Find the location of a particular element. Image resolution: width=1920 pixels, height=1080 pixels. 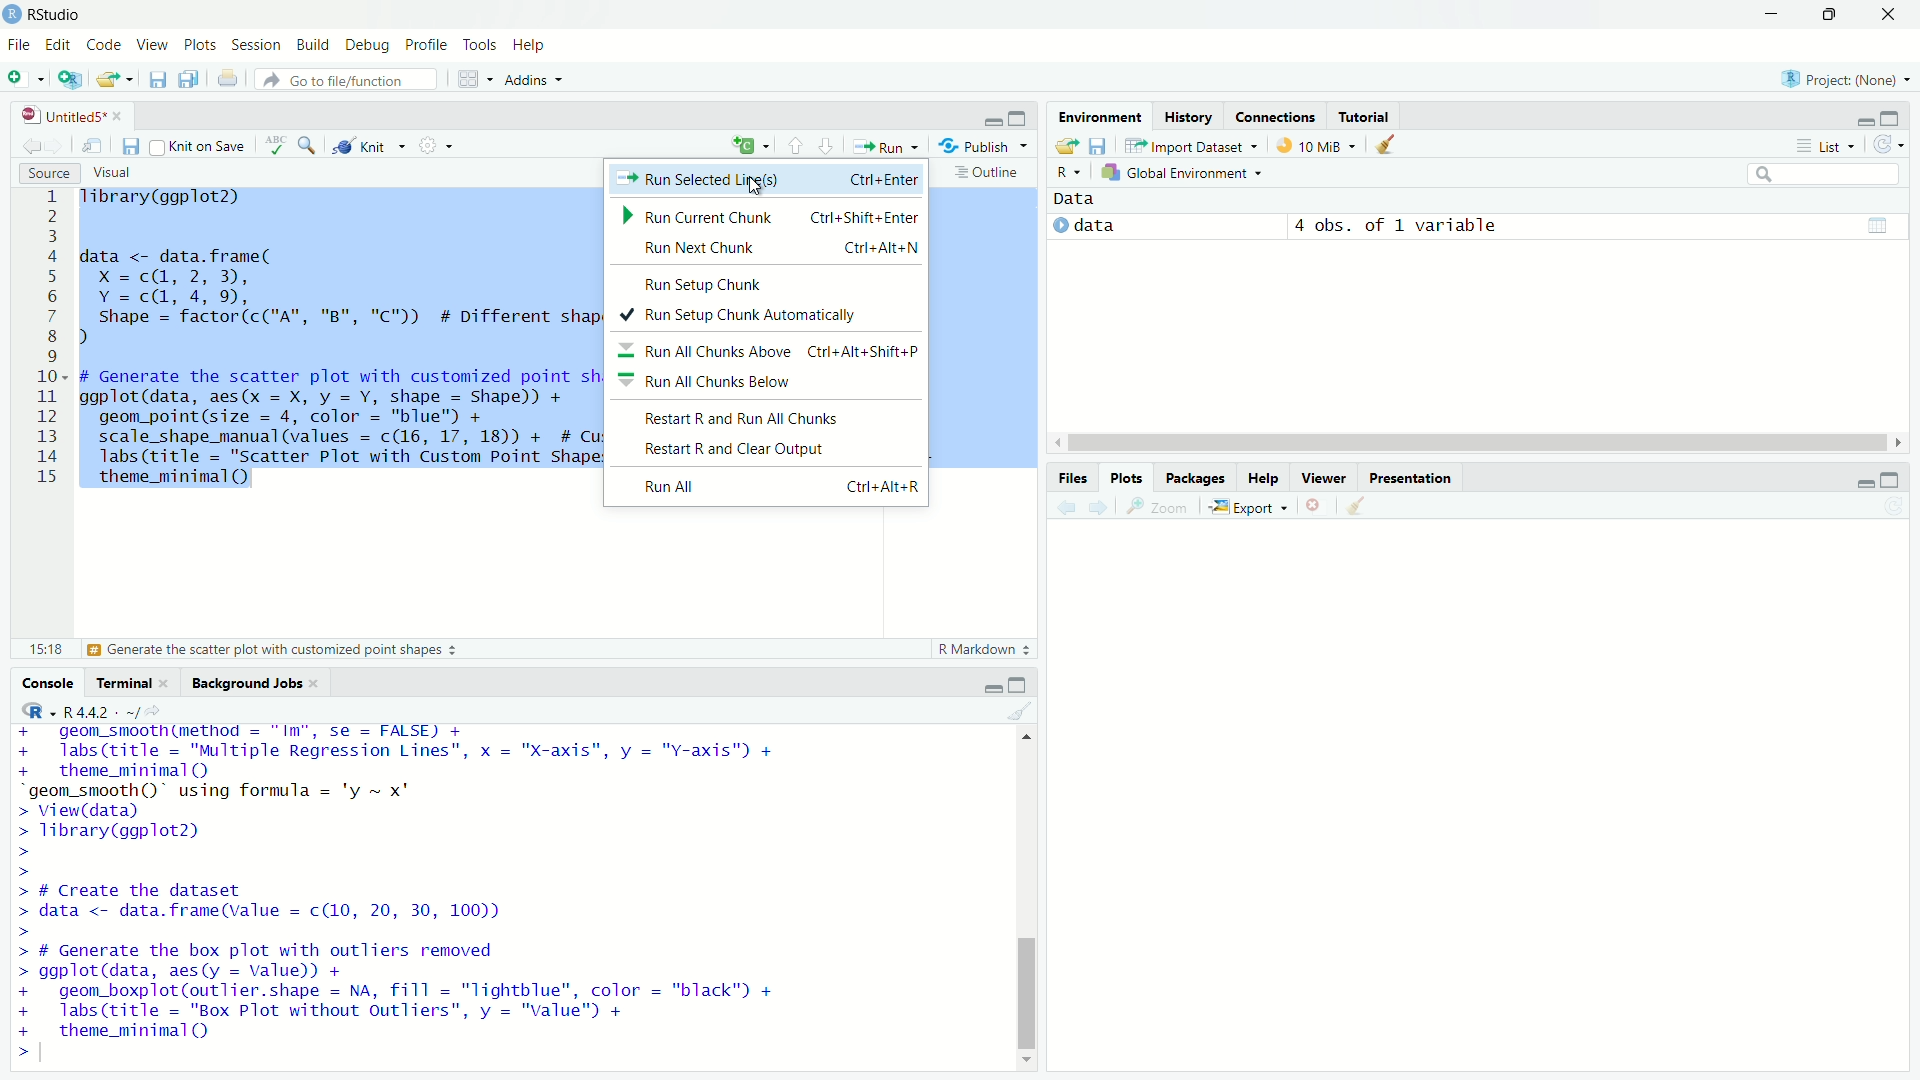

9 MiB is located at coordinates (1313, 145).